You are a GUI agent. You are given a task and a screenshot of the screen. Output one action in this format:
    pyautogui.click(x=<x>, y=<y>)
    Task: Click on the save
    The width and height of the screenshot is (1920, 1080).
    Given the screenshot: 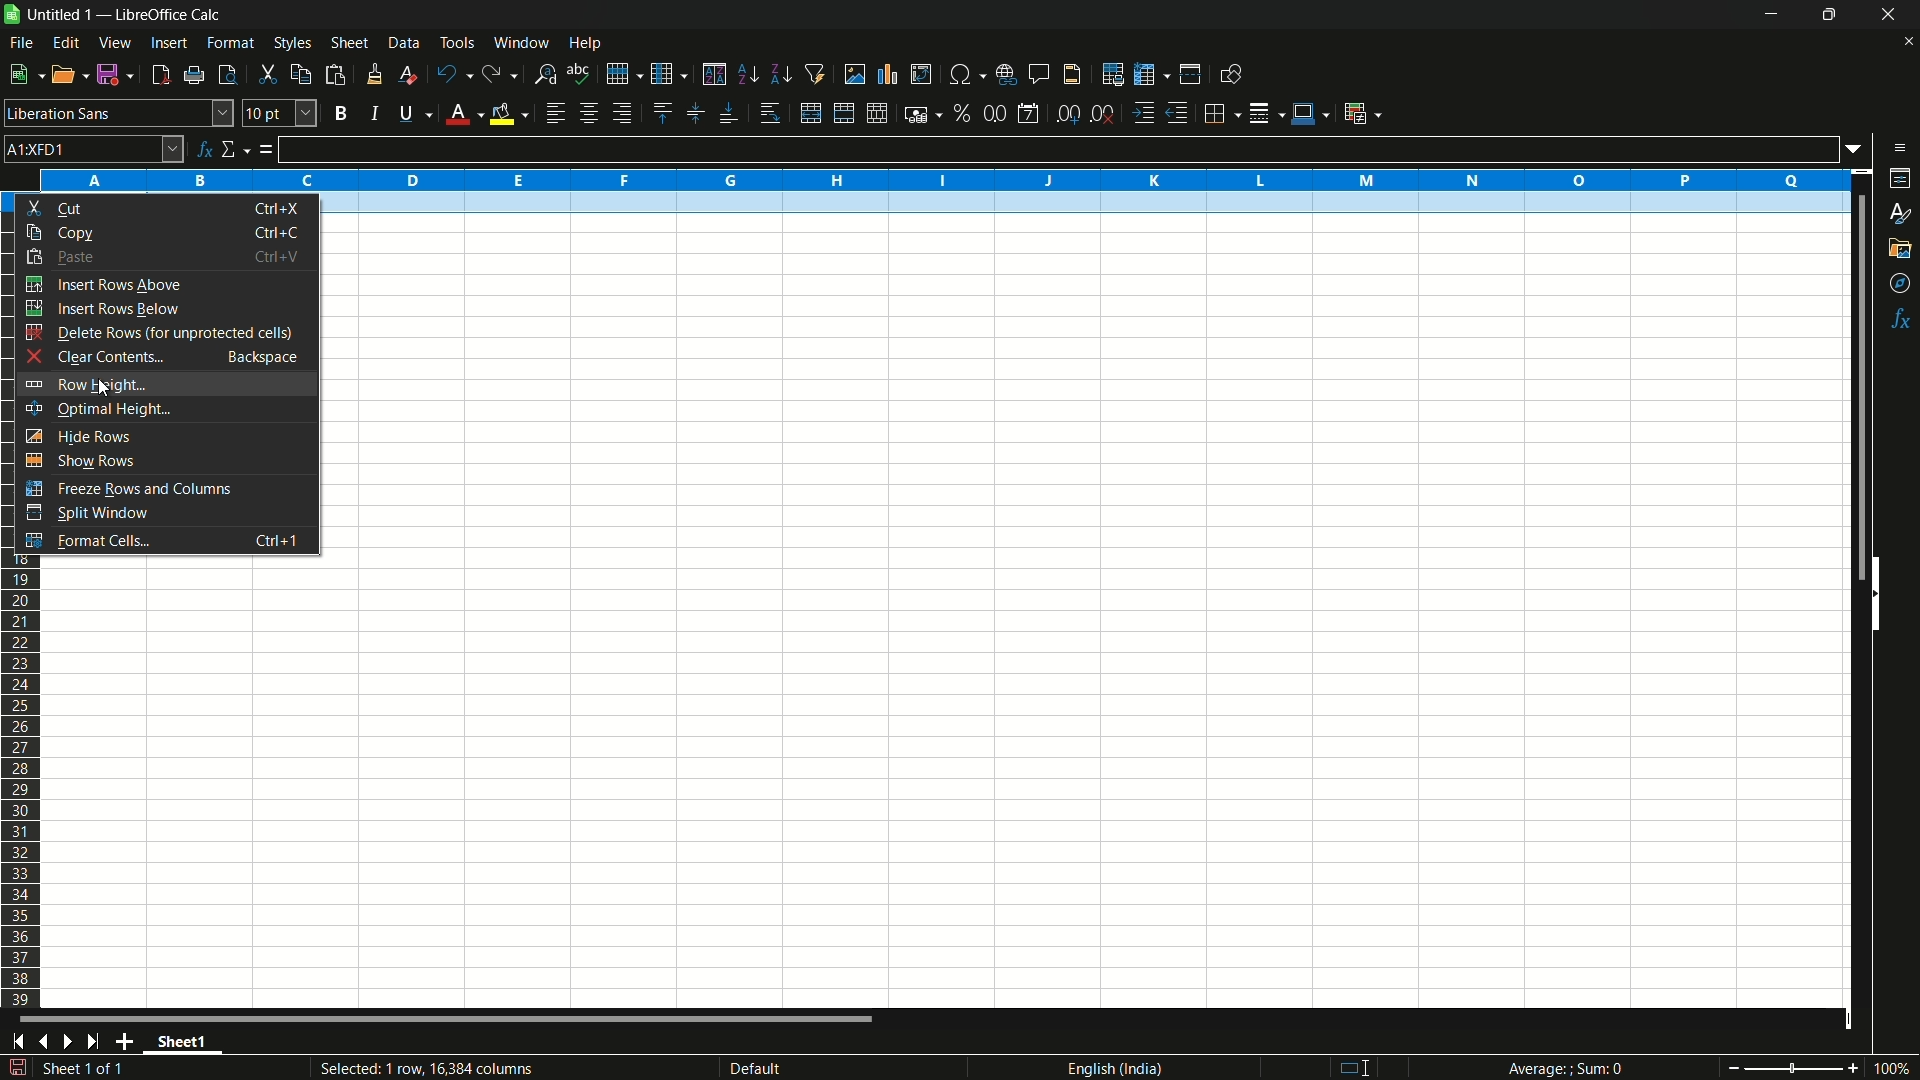 What is the action you would take?
    pyautogui.click(x=117, y=75)
    